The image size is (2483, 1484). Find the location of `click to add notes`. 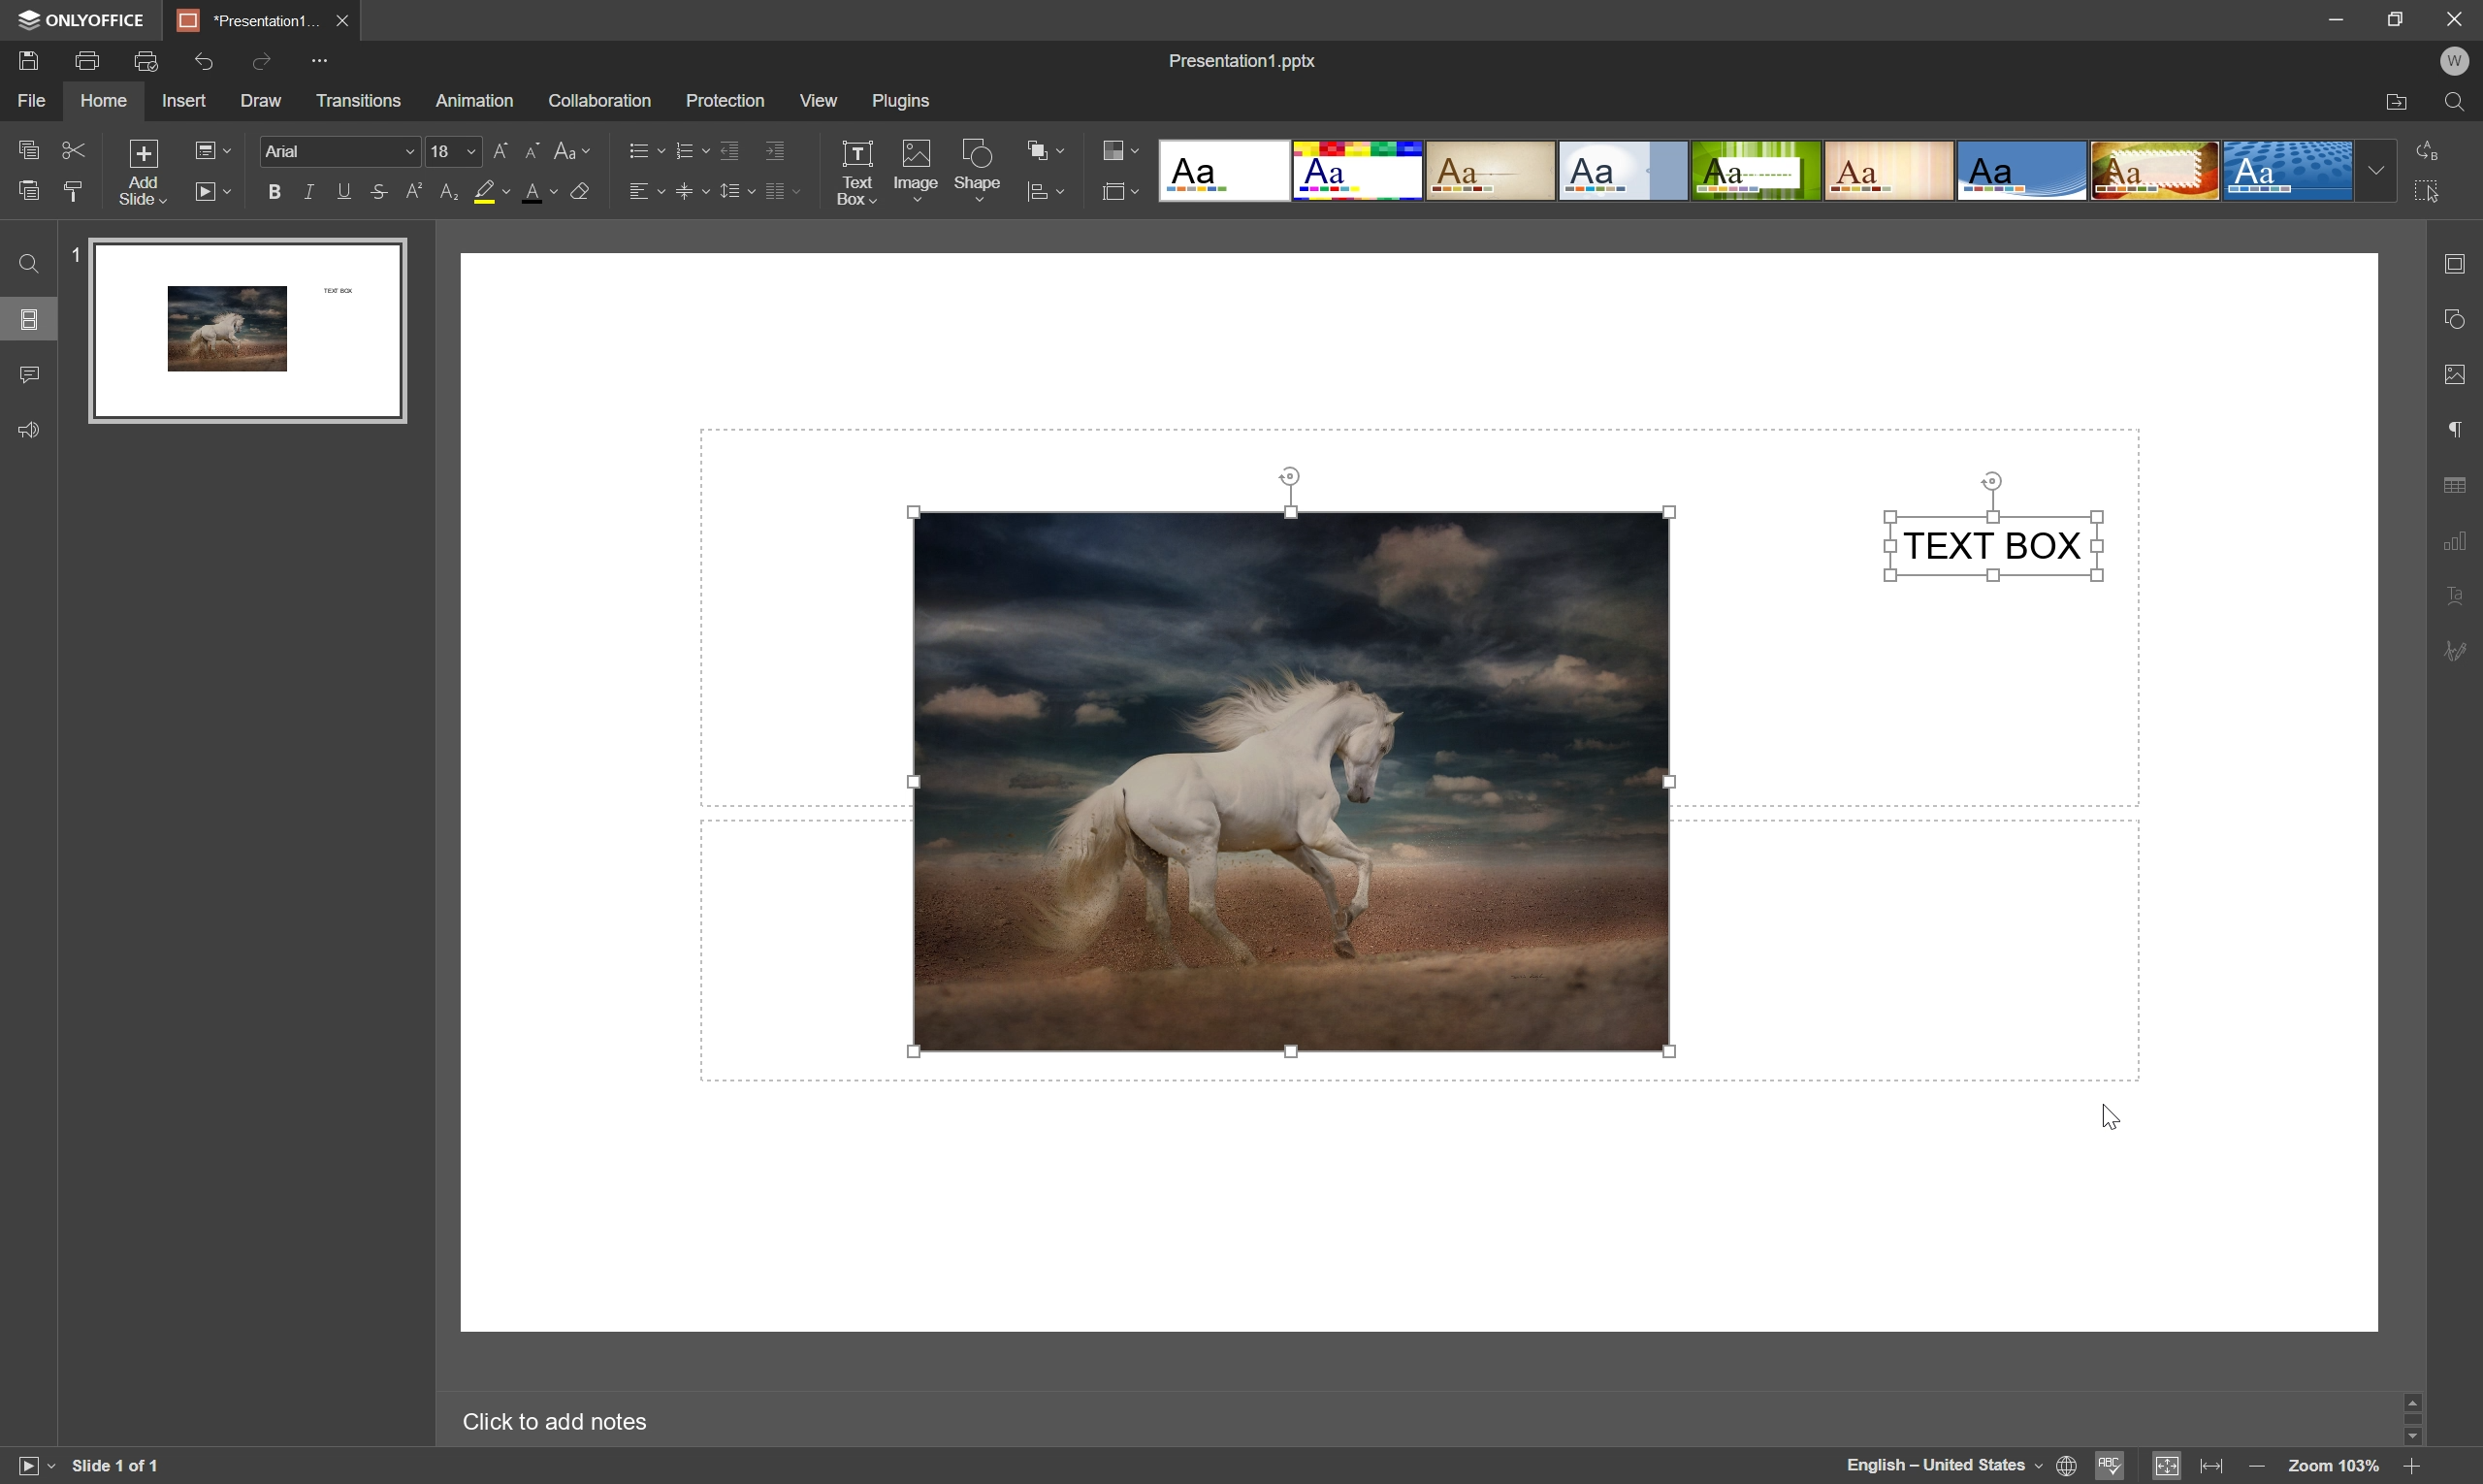

click to add notes is located at coordinates (554, 1424).